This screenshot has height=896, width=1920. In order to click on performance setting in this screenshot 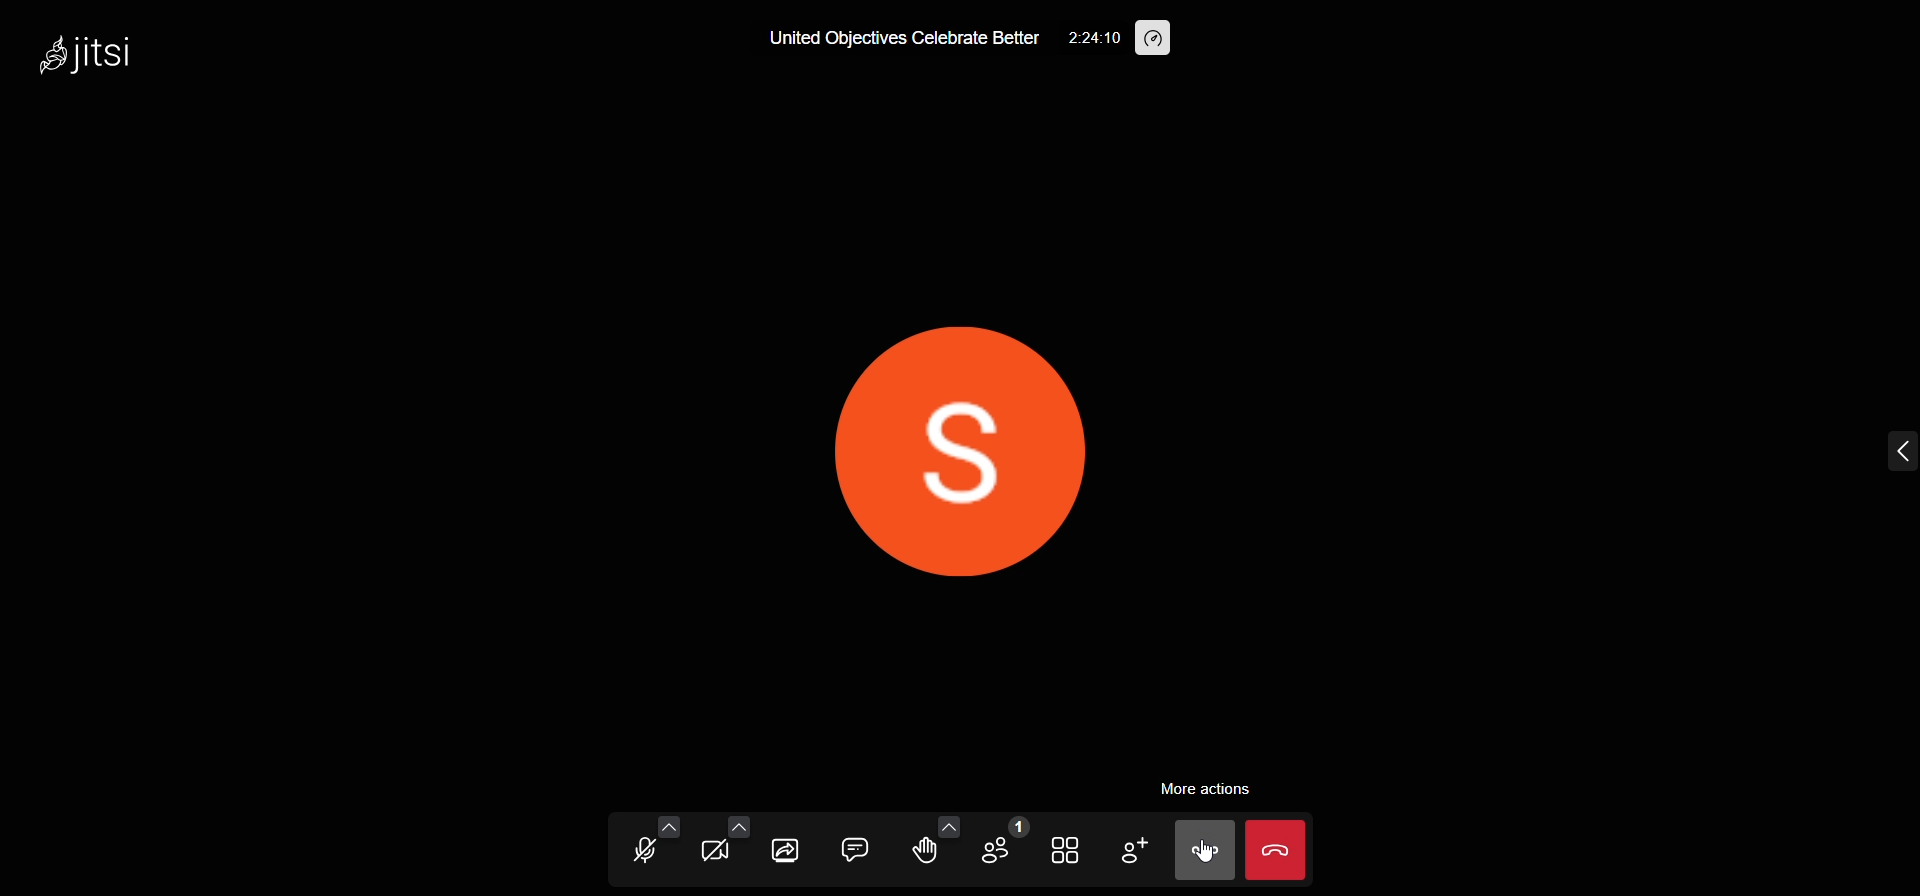, I will do `click(1154, 39)`.